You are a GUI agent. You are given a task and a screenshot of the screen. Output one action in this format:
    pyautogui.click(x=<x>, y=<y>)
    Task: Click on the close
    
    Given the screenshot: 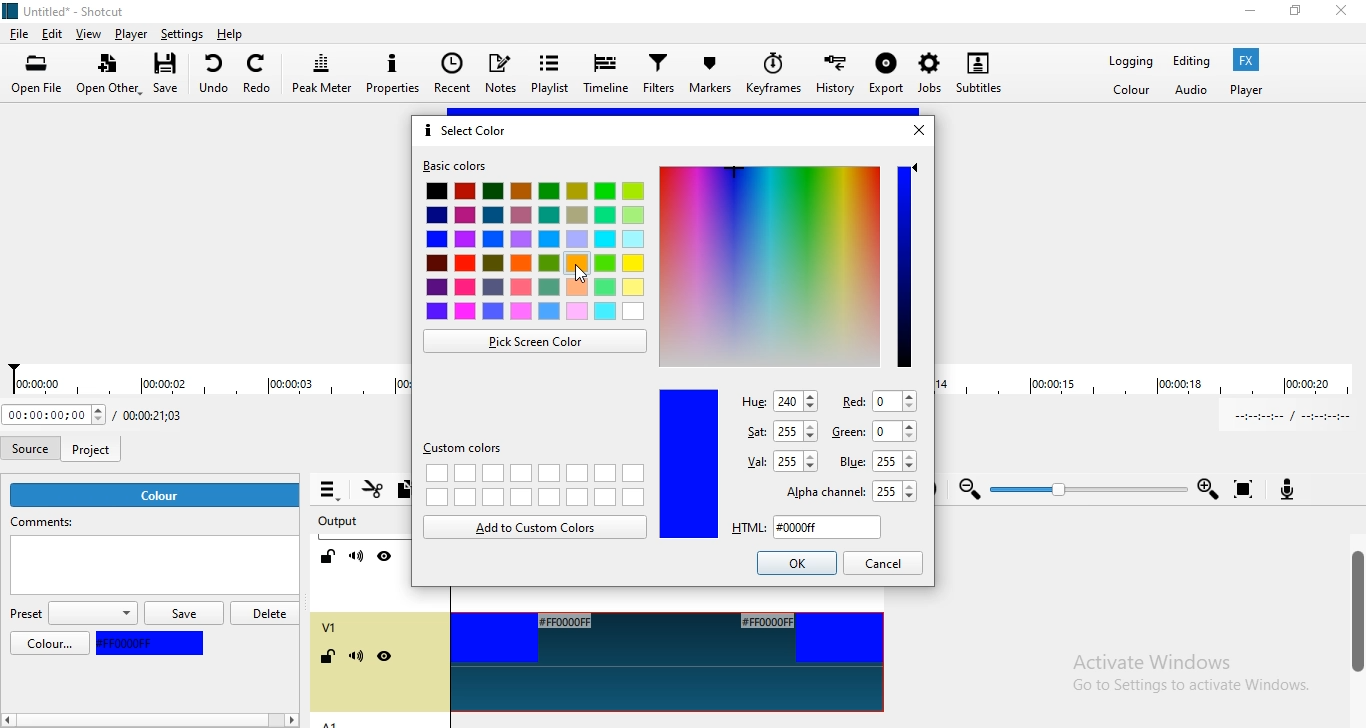 What is the action you would take?
    pyautogui.click(x=925, y=130)
    